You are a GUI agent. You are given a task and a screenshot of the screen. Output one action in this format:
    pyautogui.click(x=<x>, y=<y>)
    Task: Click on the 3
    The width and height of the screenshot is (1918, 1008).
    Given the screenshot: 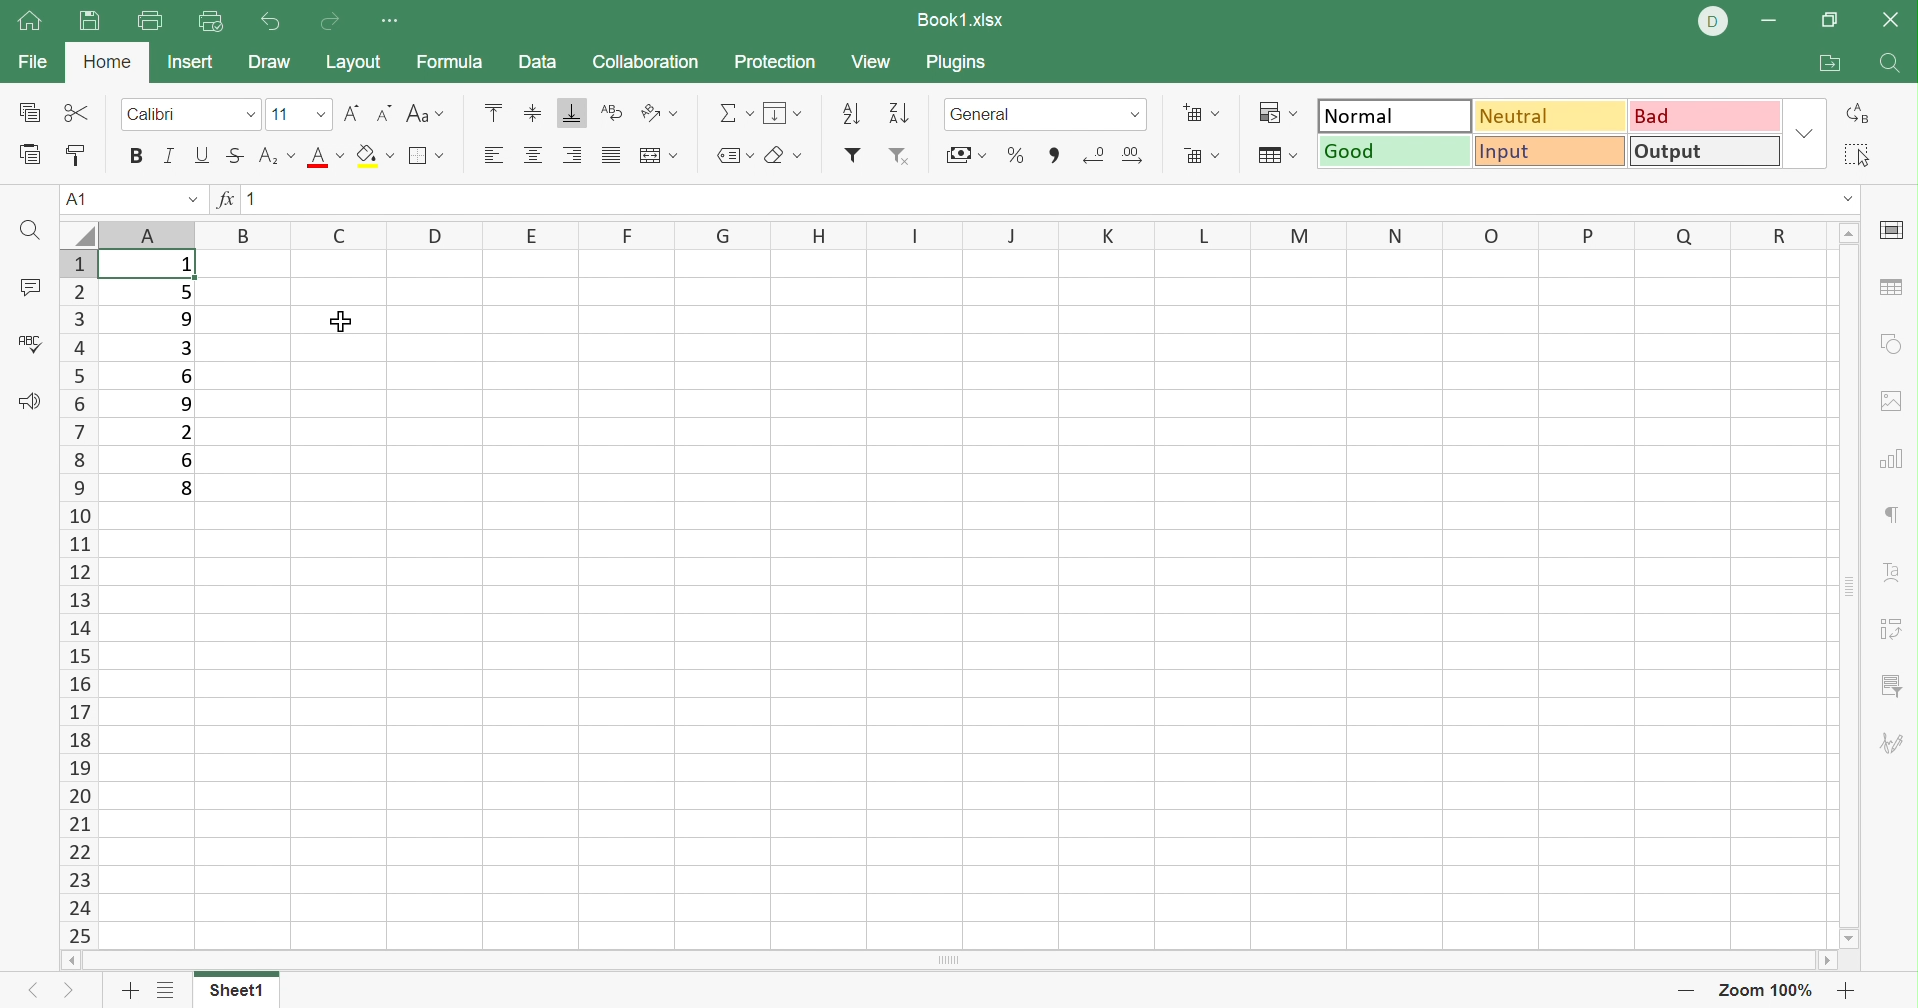 What is the action you would take?
    pyautogui.click(x=189, y=348)
    